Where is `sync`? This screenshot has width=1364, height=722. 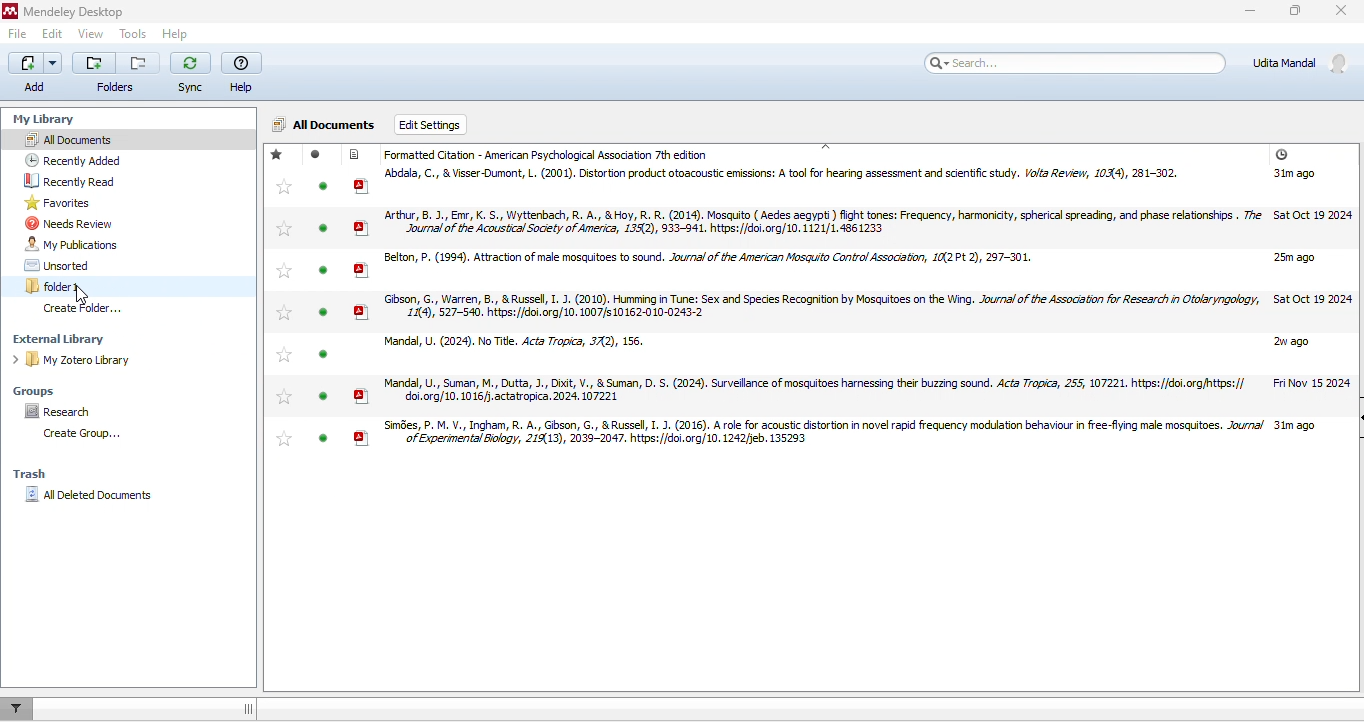 sync is located at coordinates (191, 74).